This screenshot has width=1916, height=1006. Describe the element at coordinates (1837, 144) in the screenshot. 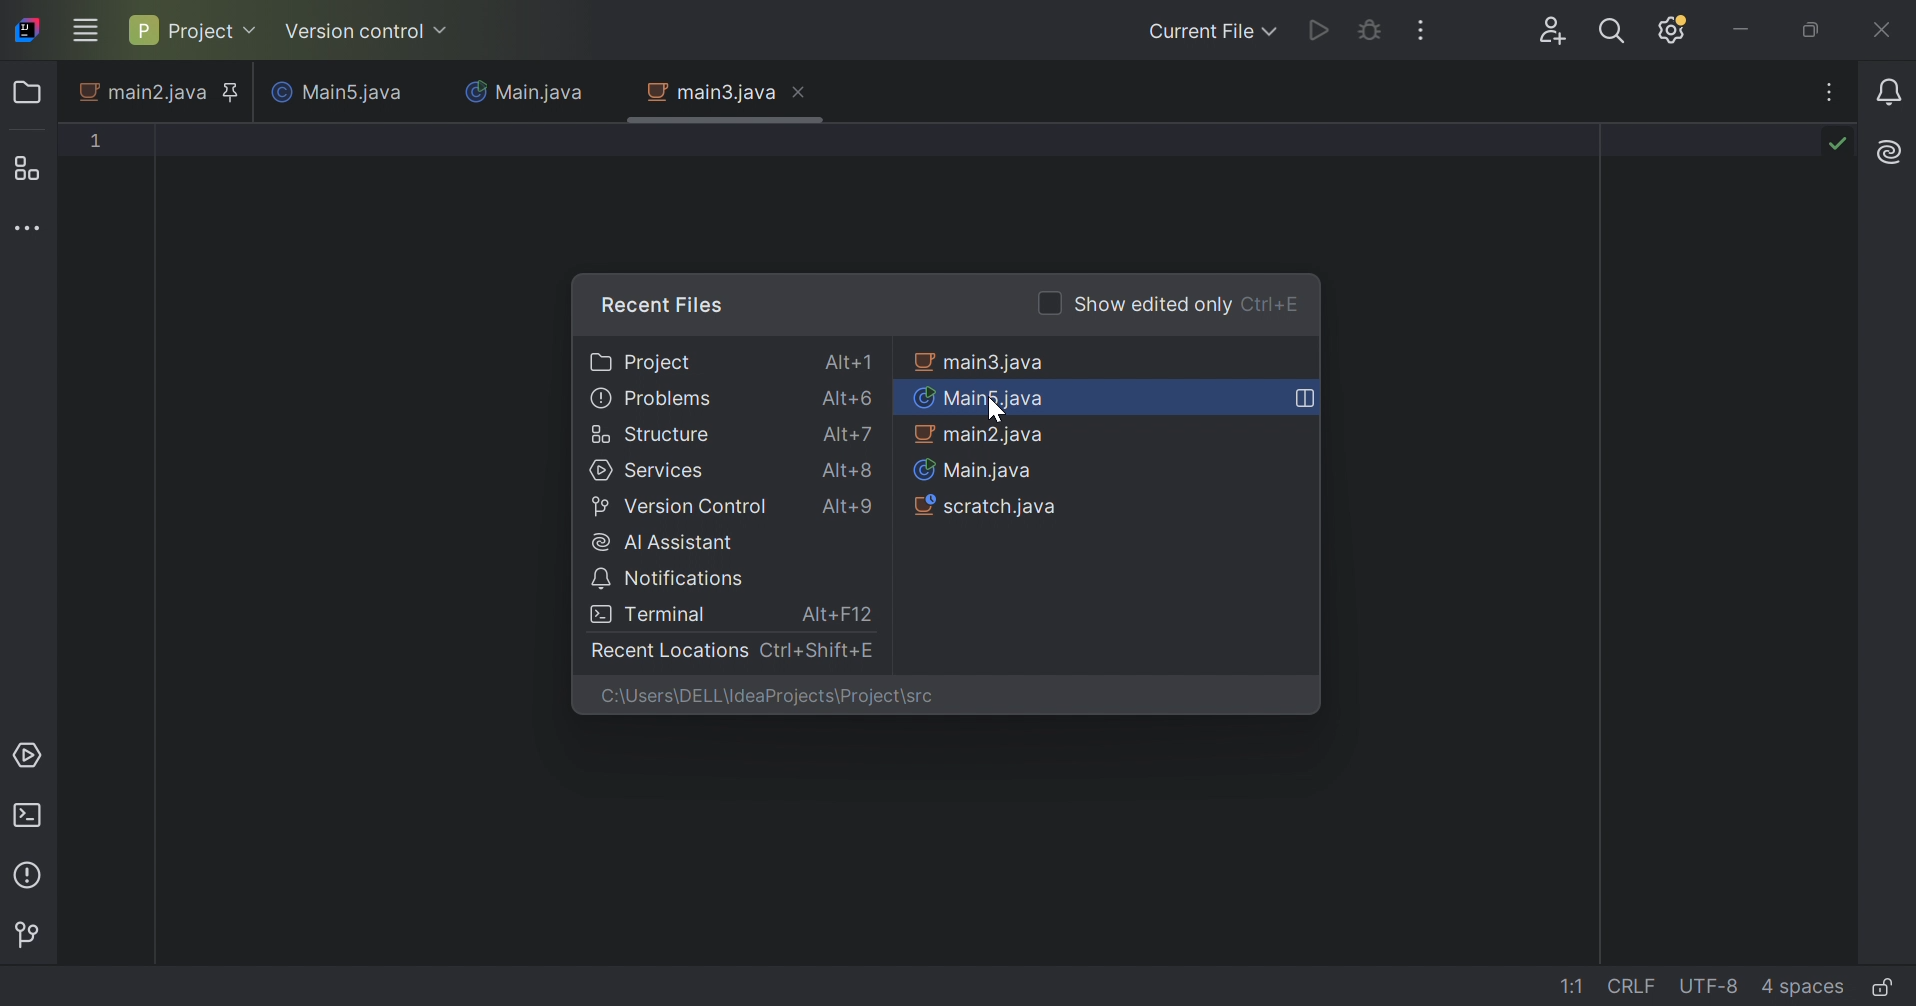

I see `No problems found` at that location.